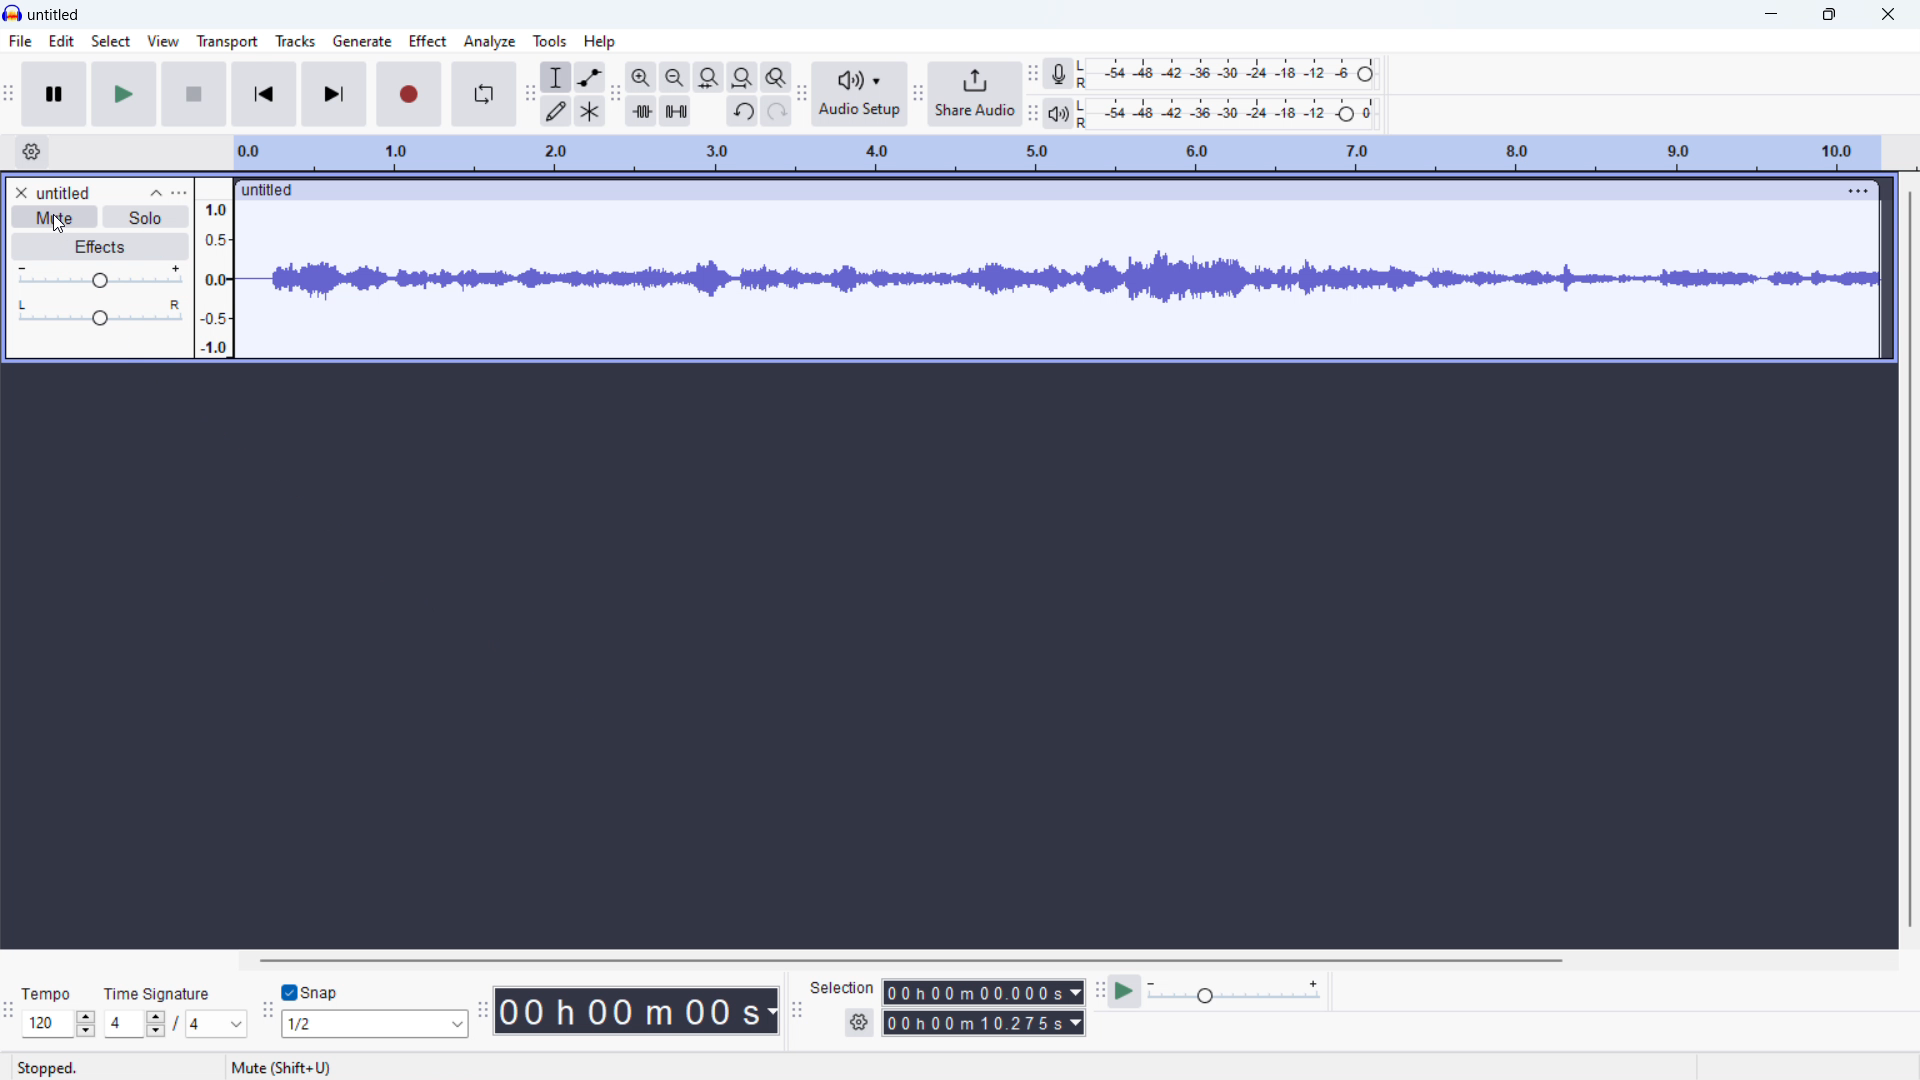 Image resolution: width=1920 pixels, height=1080 pixels. Describe the element at coordinates (99, 247) in the screenshot. I see `effects` at that location.